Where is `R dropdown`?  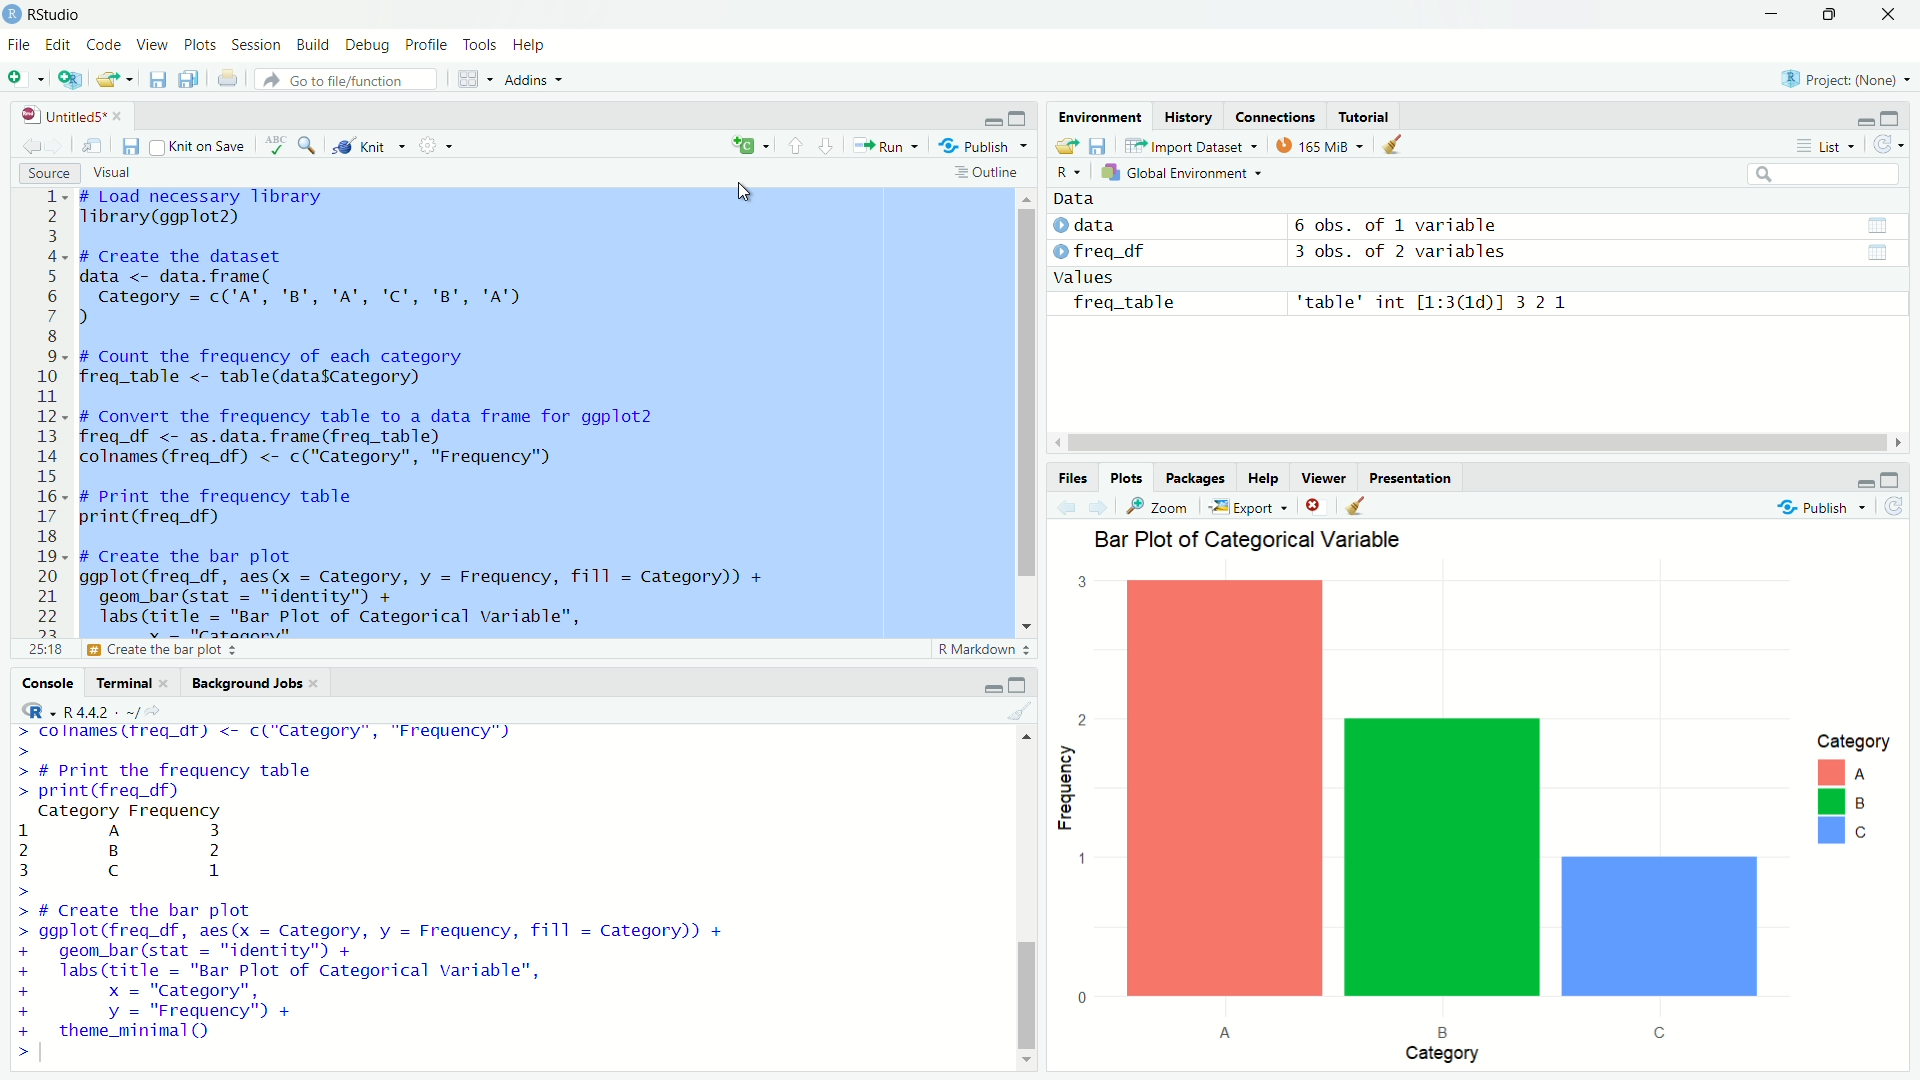 R dropdown is located at coordinates (1070, 173).